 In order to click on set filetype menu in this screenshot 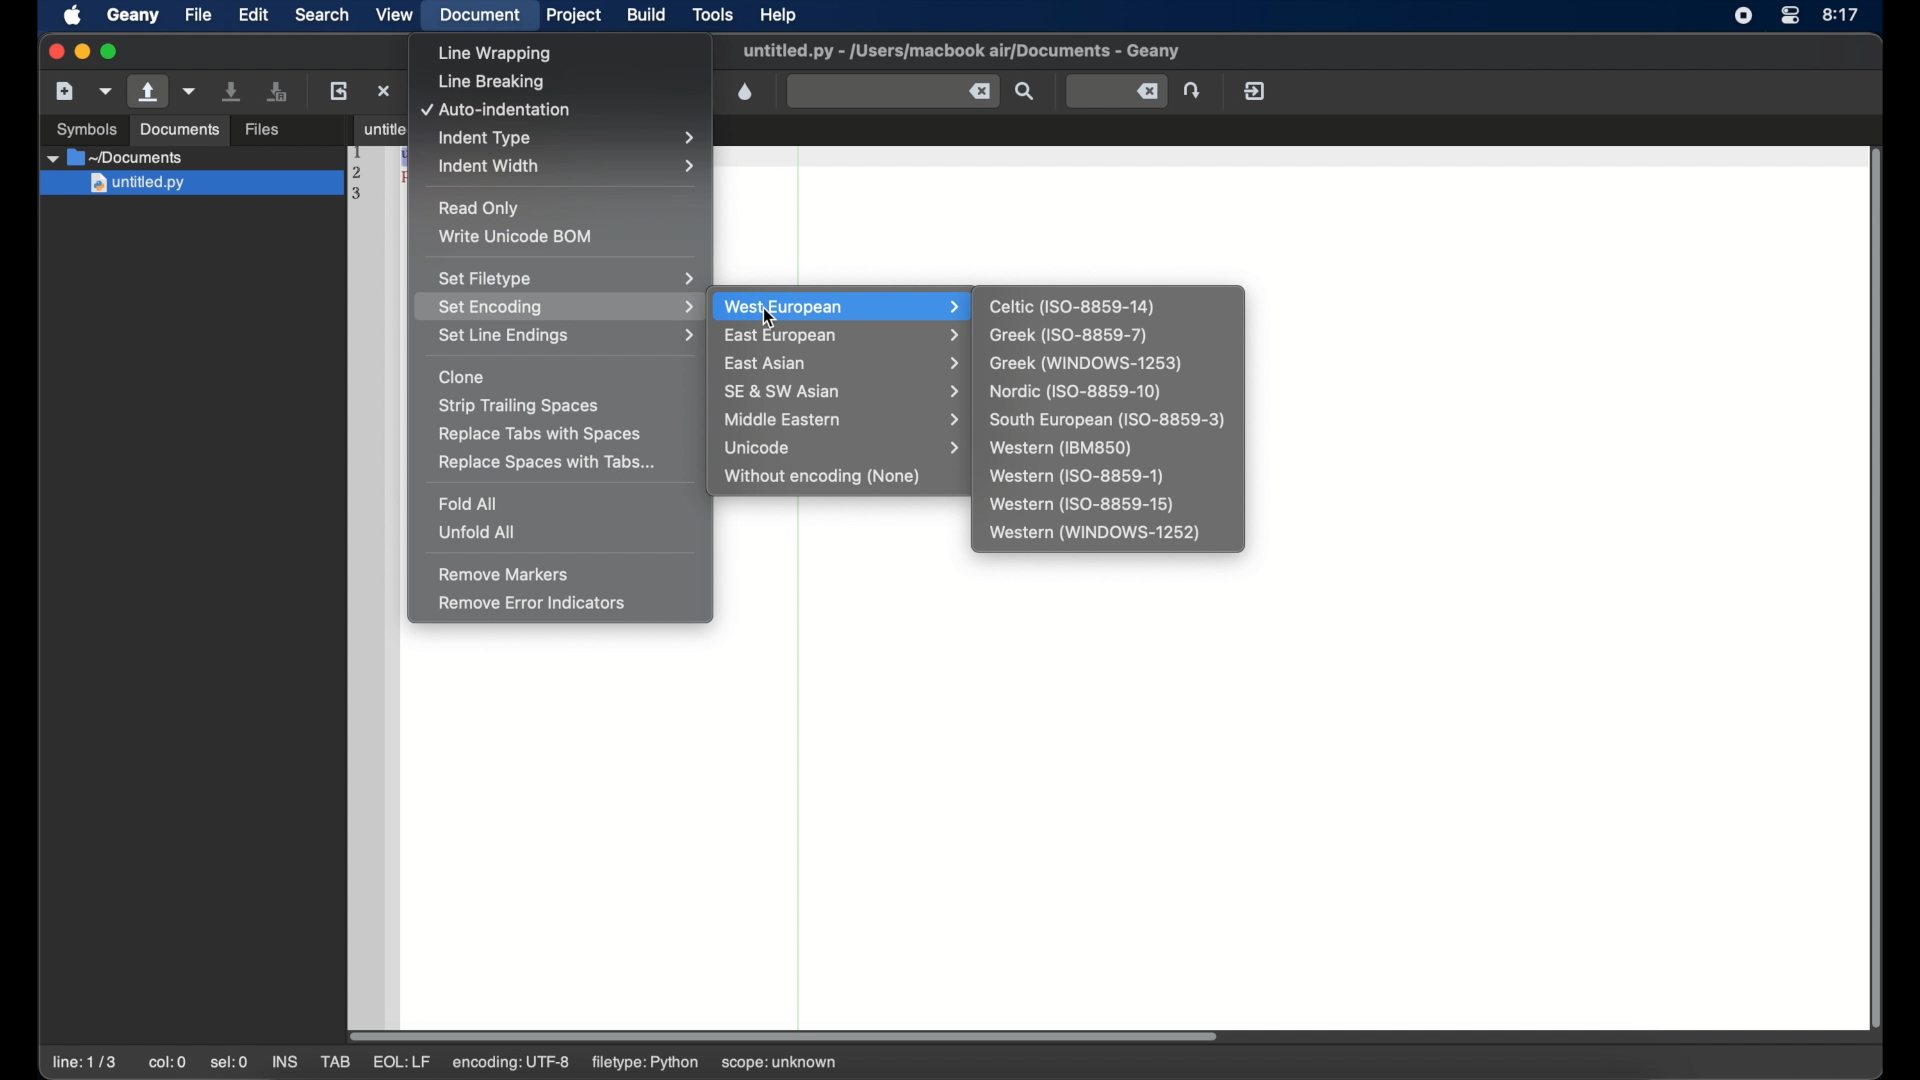, I will do `click(566, 278)`.